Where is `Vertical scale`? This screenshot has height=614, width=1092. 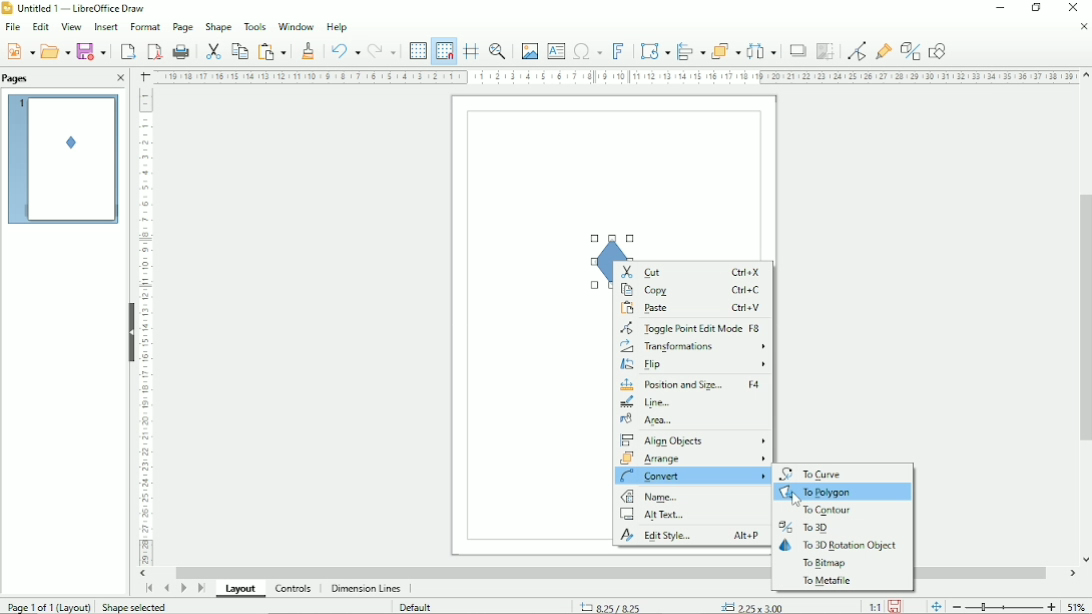 Vertical scale is located at coordinates (149, 330).